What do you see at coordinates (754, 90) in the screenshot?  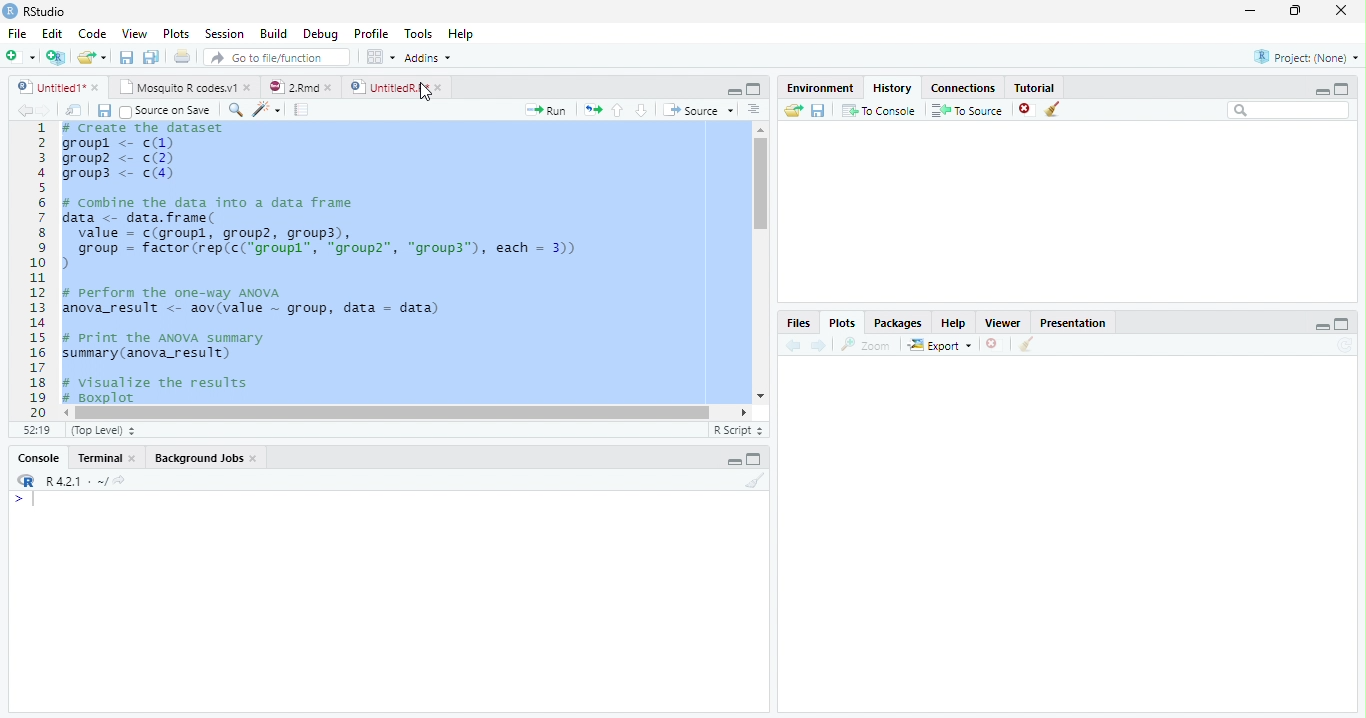 I see `Maximize` at bounding box center [754, 90].